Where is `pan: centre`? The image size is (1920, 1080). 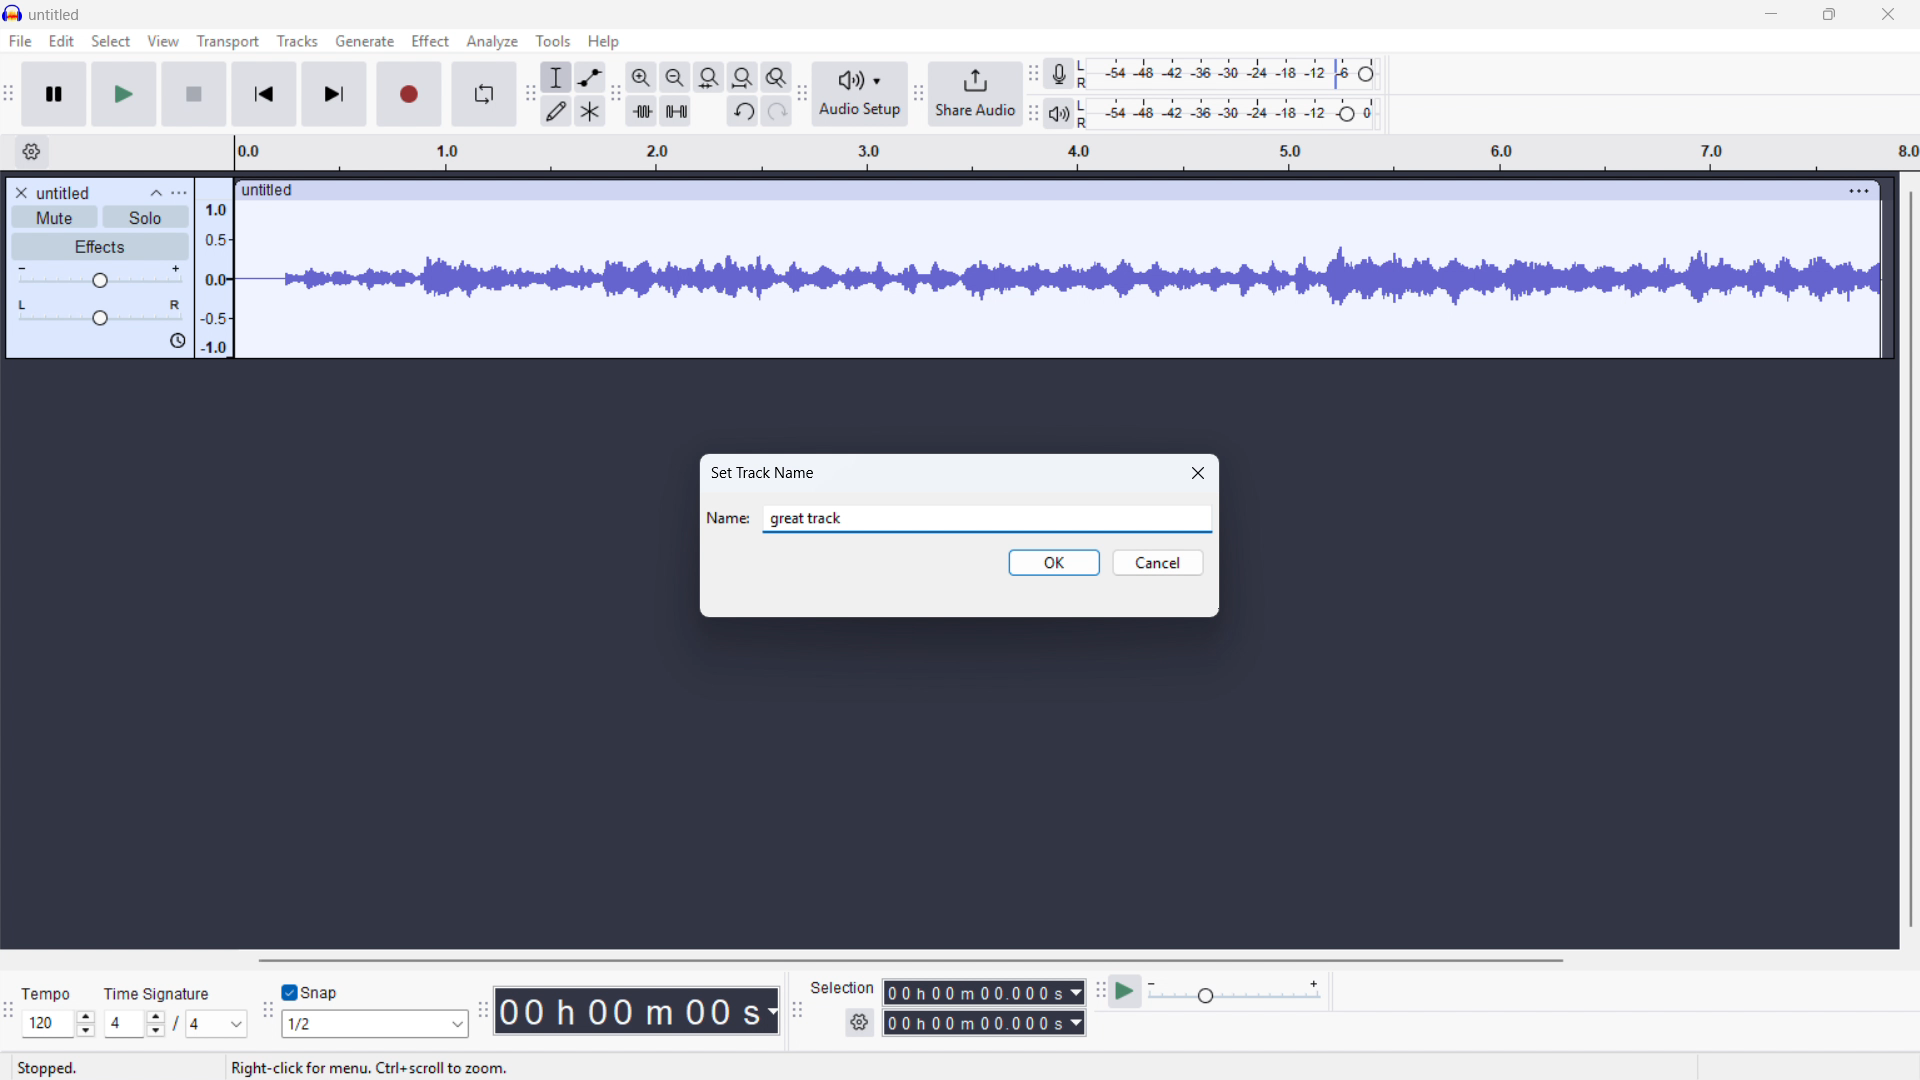
pan: centre is located at coordinates (101, 313).